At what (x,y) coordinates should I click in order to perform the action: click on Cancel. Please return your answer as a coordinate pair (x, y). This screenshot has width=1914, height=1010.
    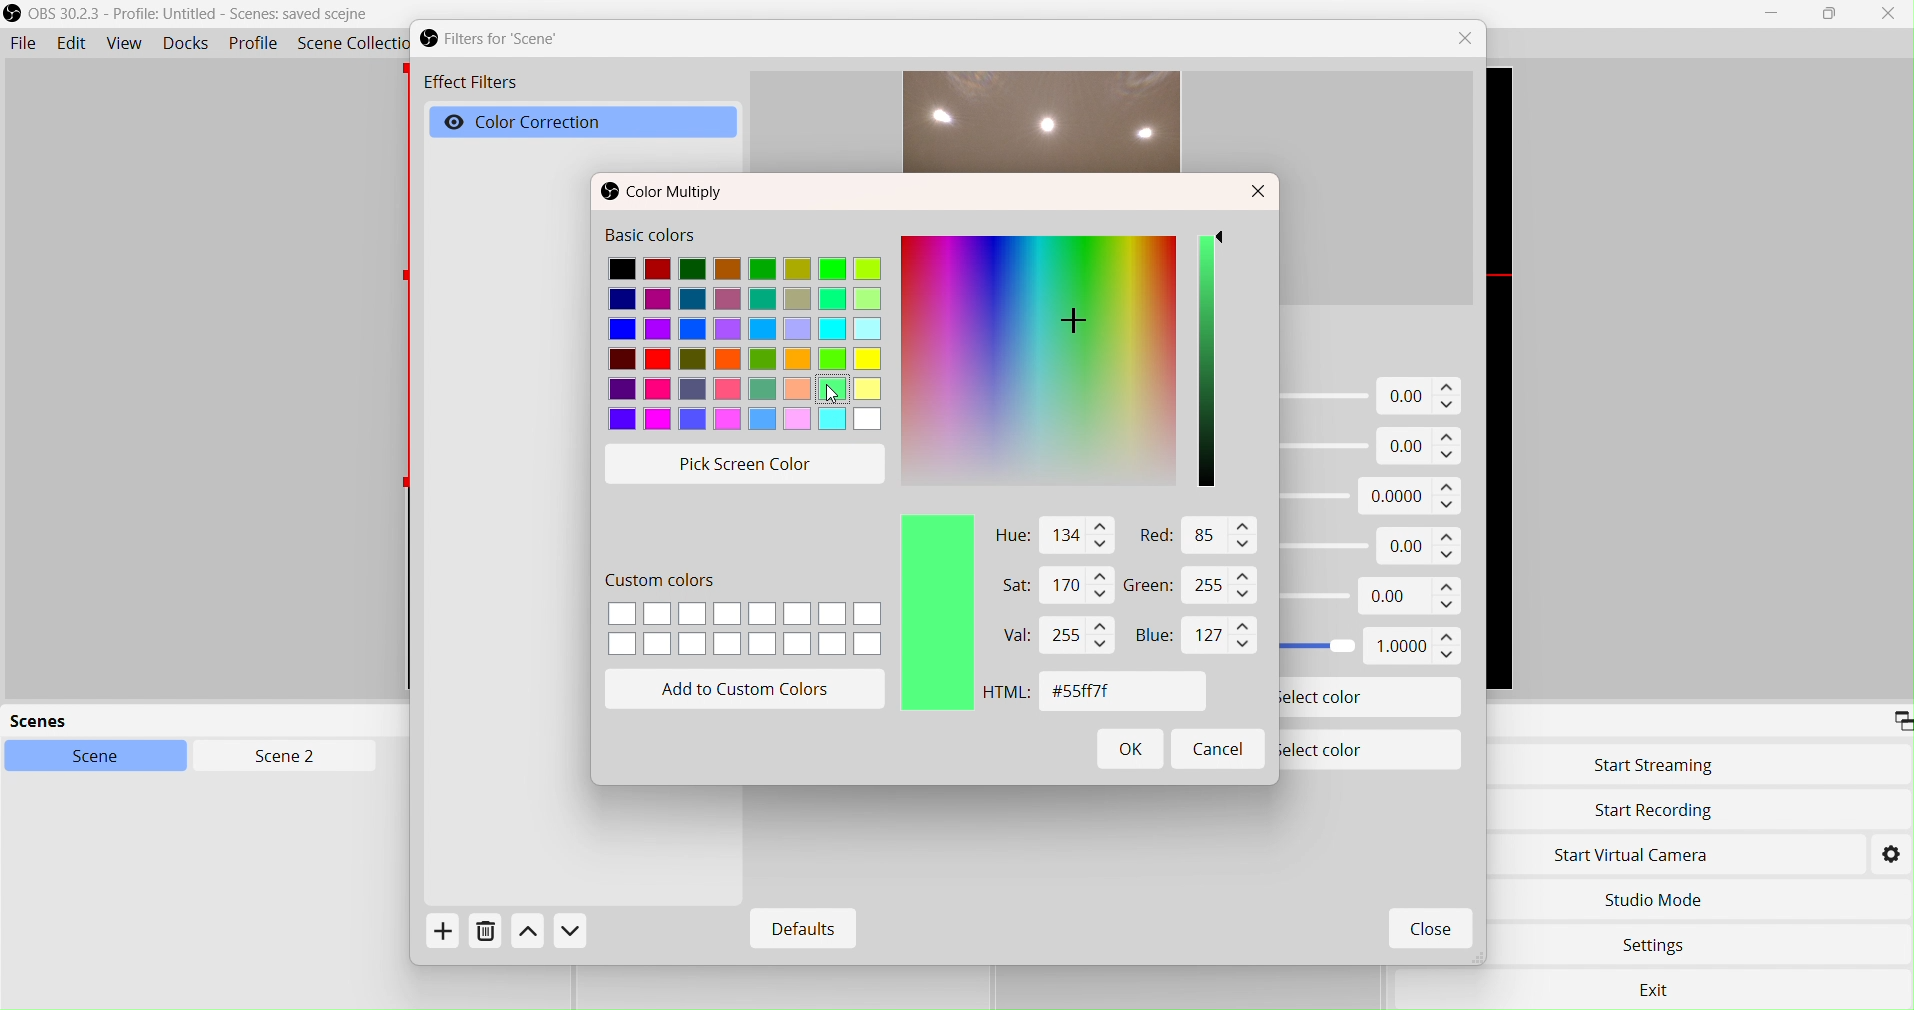
    Looking at the image, I should click on (1217, 747).